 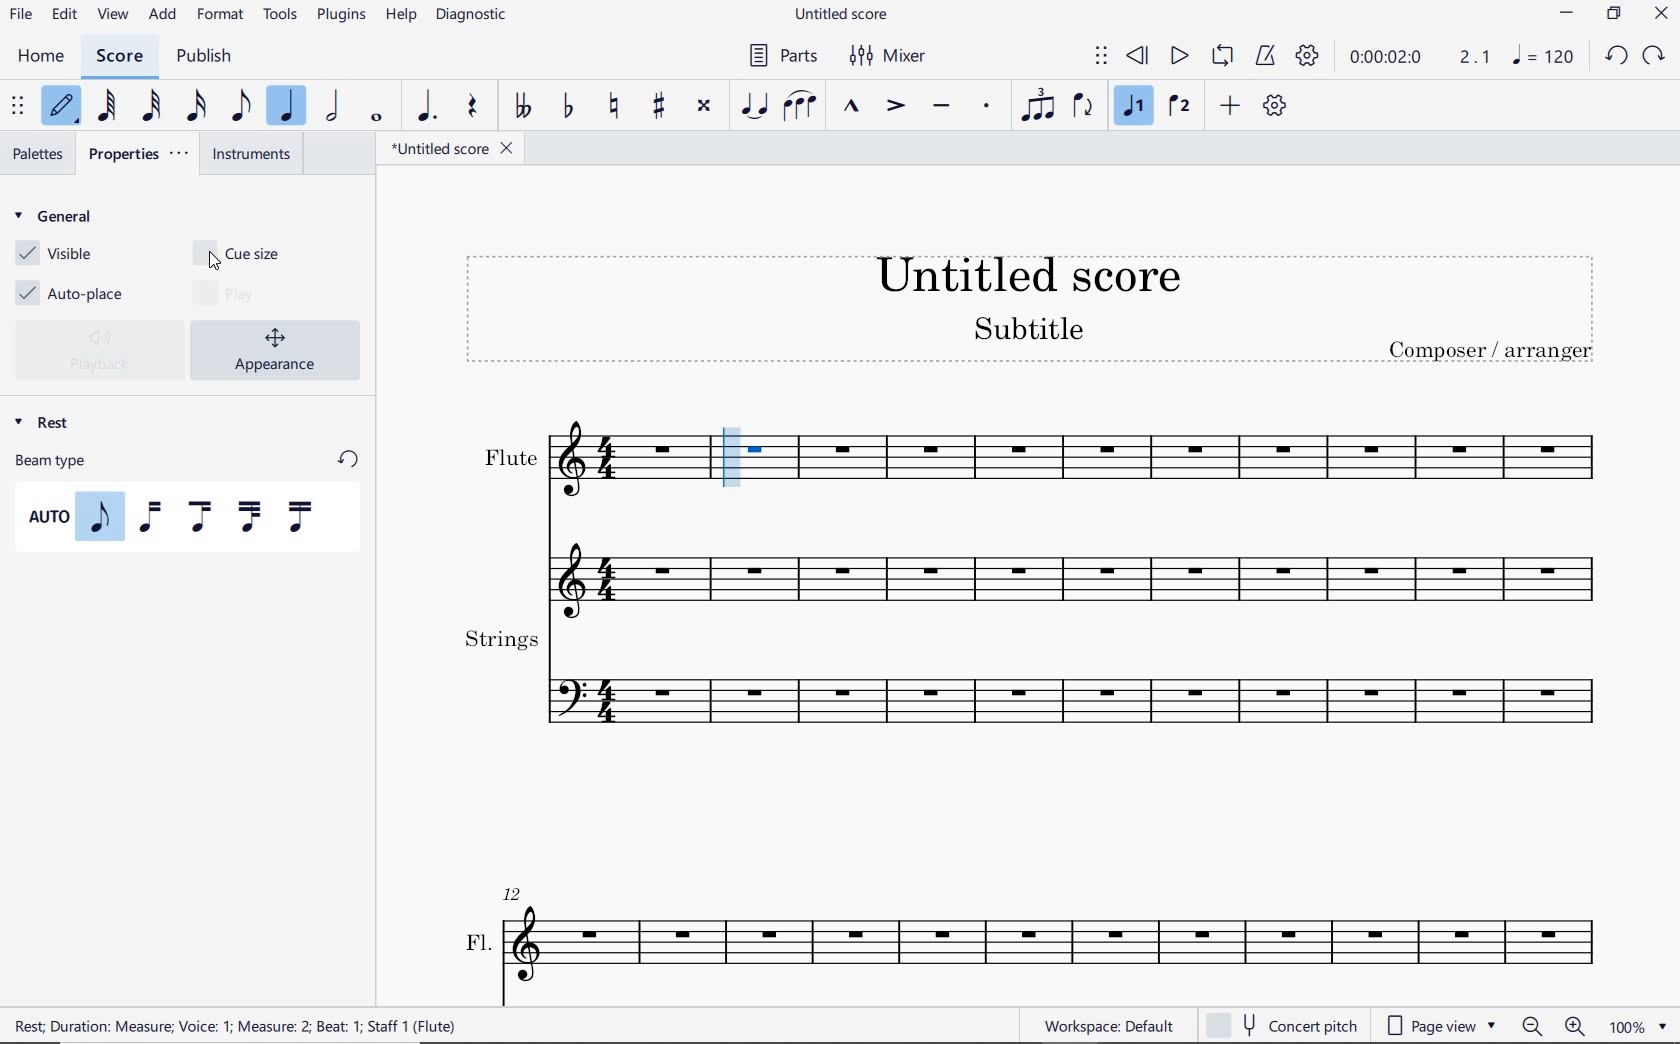 What do you see at coordinates (1275, 106) in the screenshot?
I see `CUSTOMIZE TOOLBAR` at bounding box center [1275, 106].